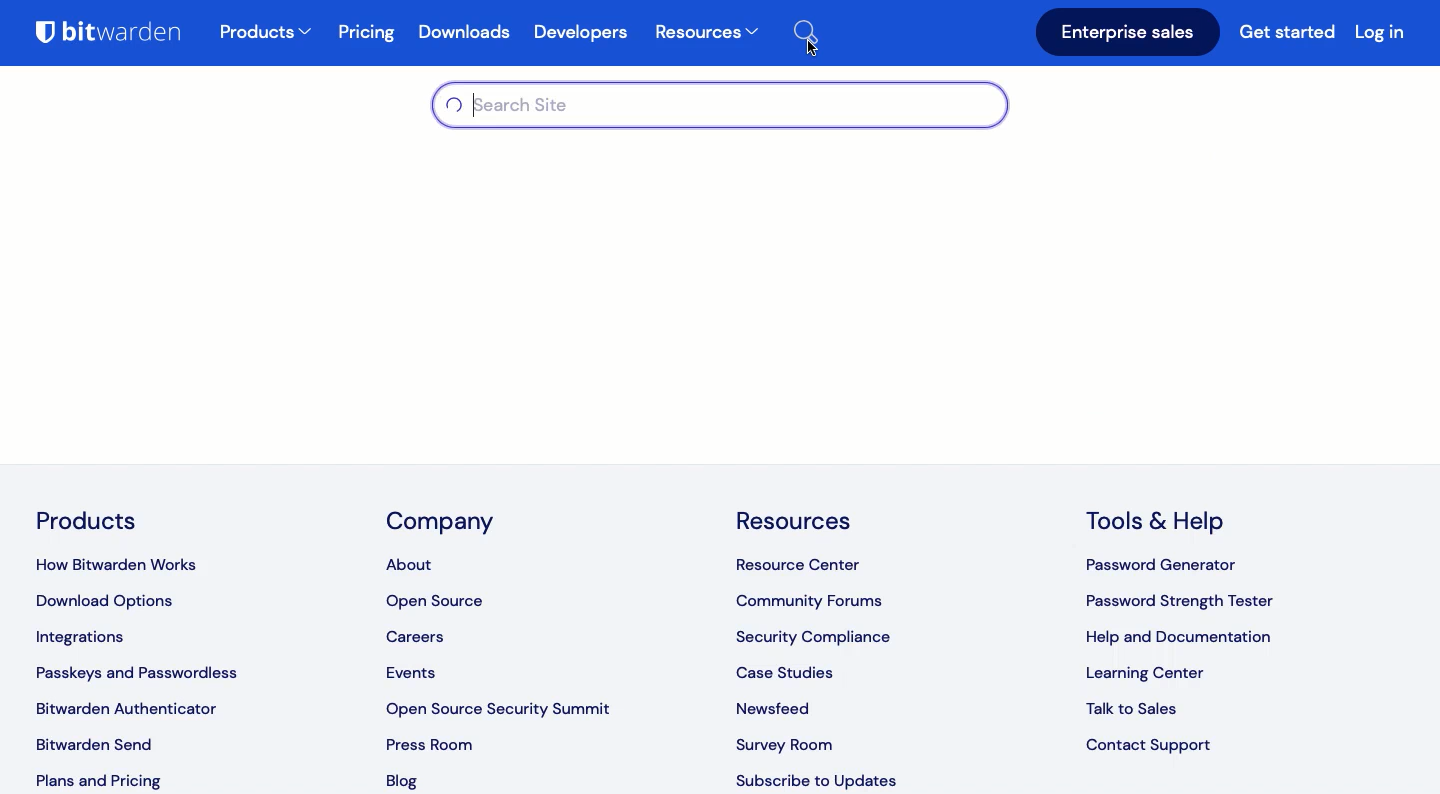 This screenshot has height=794, width=1440. Describe the element at coordinates (117, 36) in the screenshot. I see `Bitwarden` at that location.